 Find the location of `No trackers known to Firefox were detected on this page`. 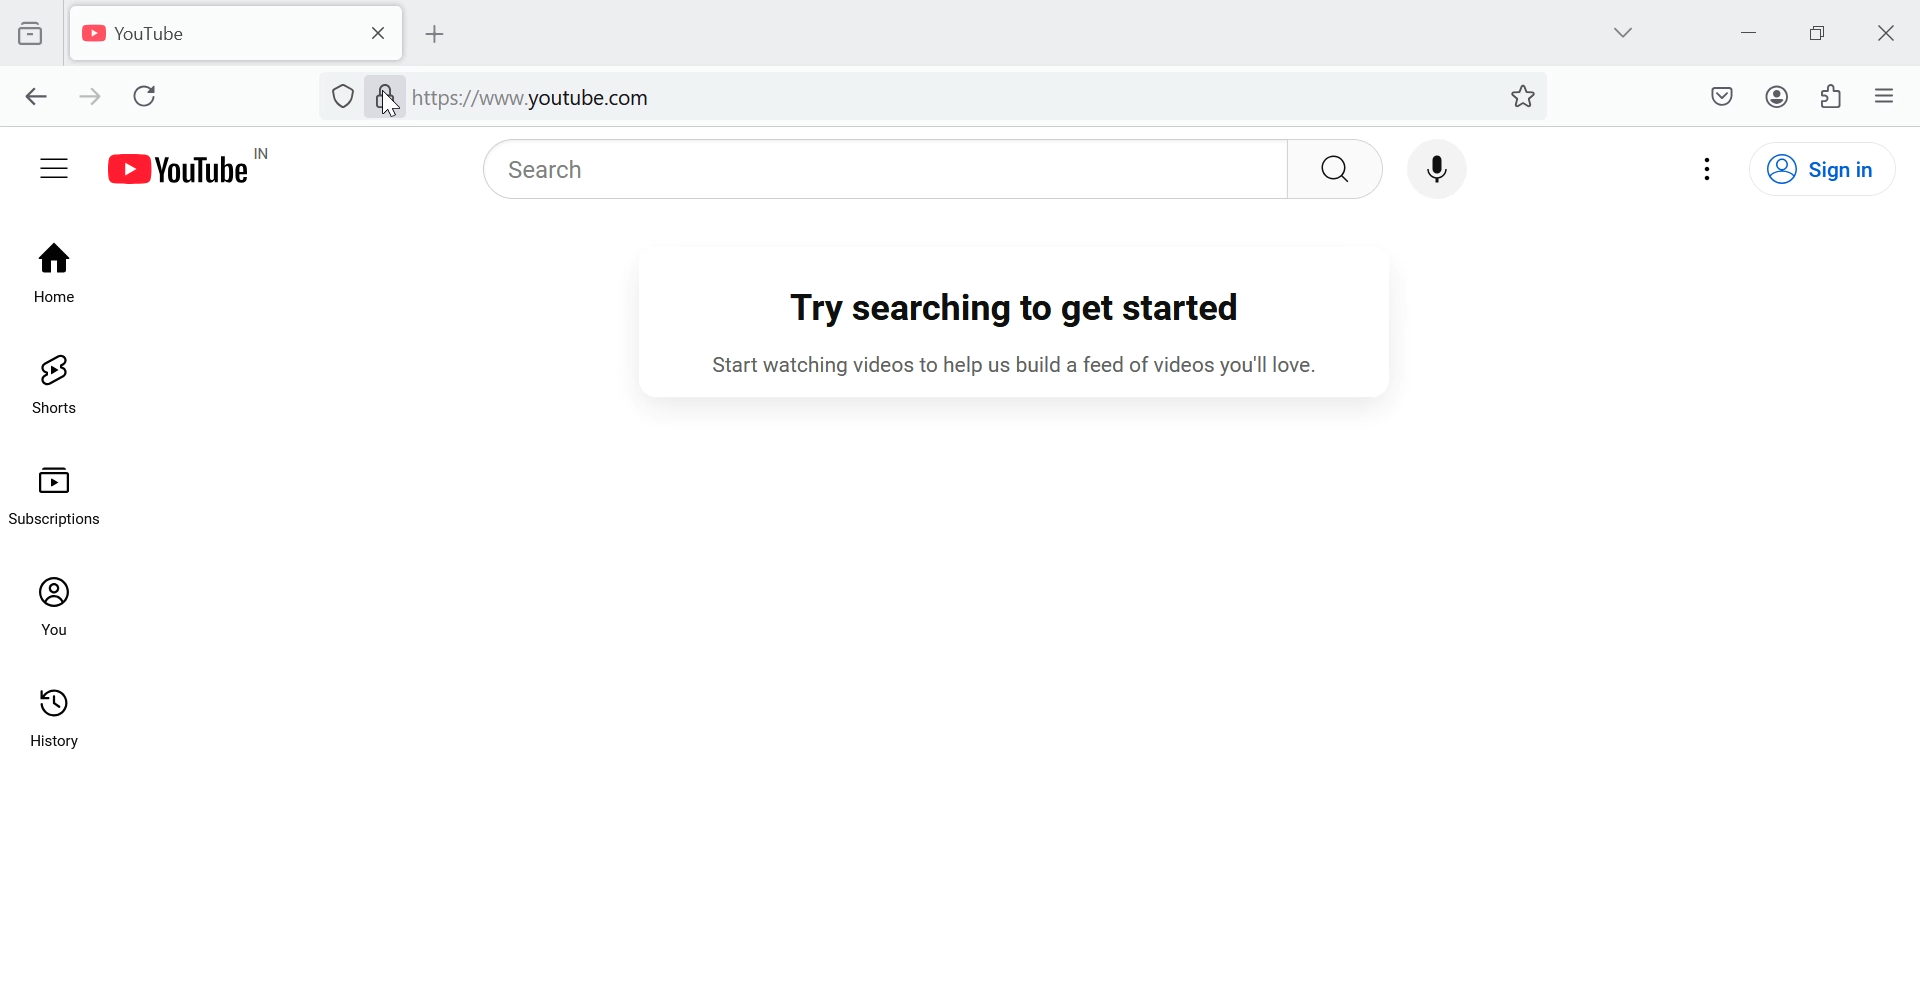

No trackers known to Firefox were detected on this page is located at coordinates (341, 94).